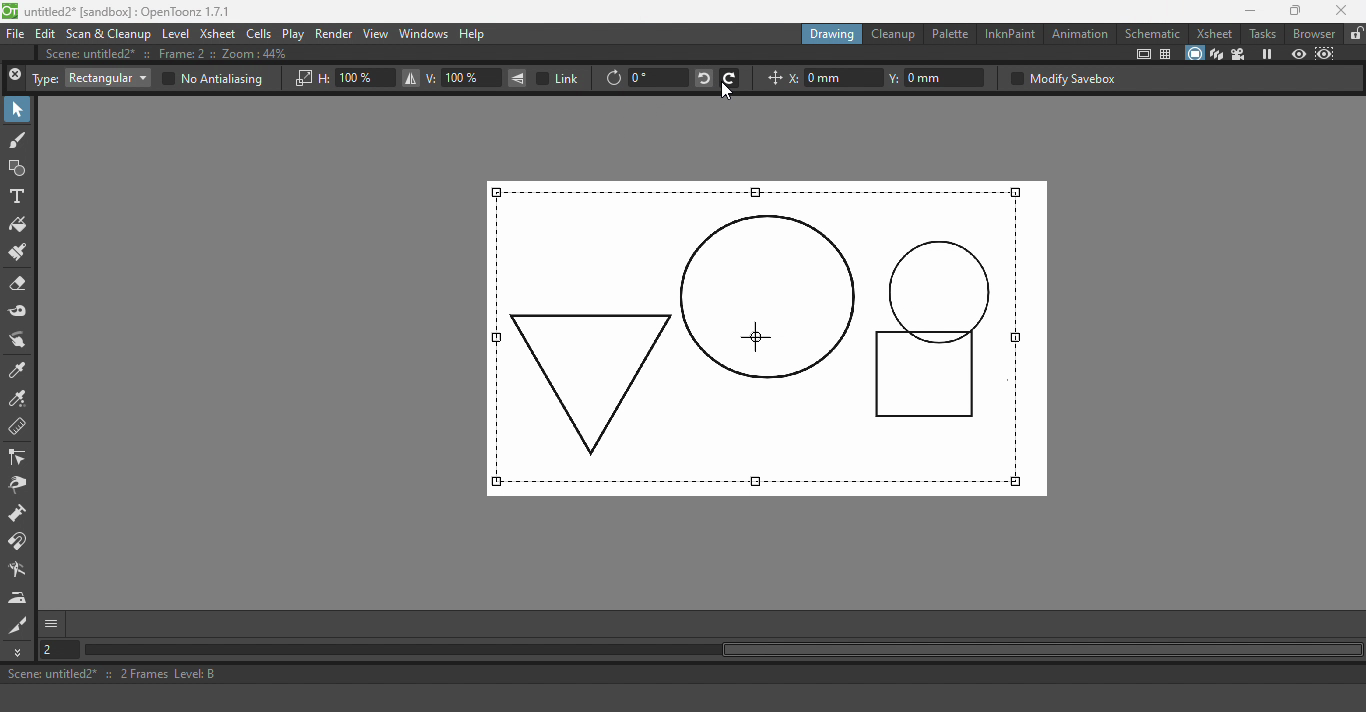  Describe the element at coordinates (16, 35) in the screenshot. I see `File` at that location.